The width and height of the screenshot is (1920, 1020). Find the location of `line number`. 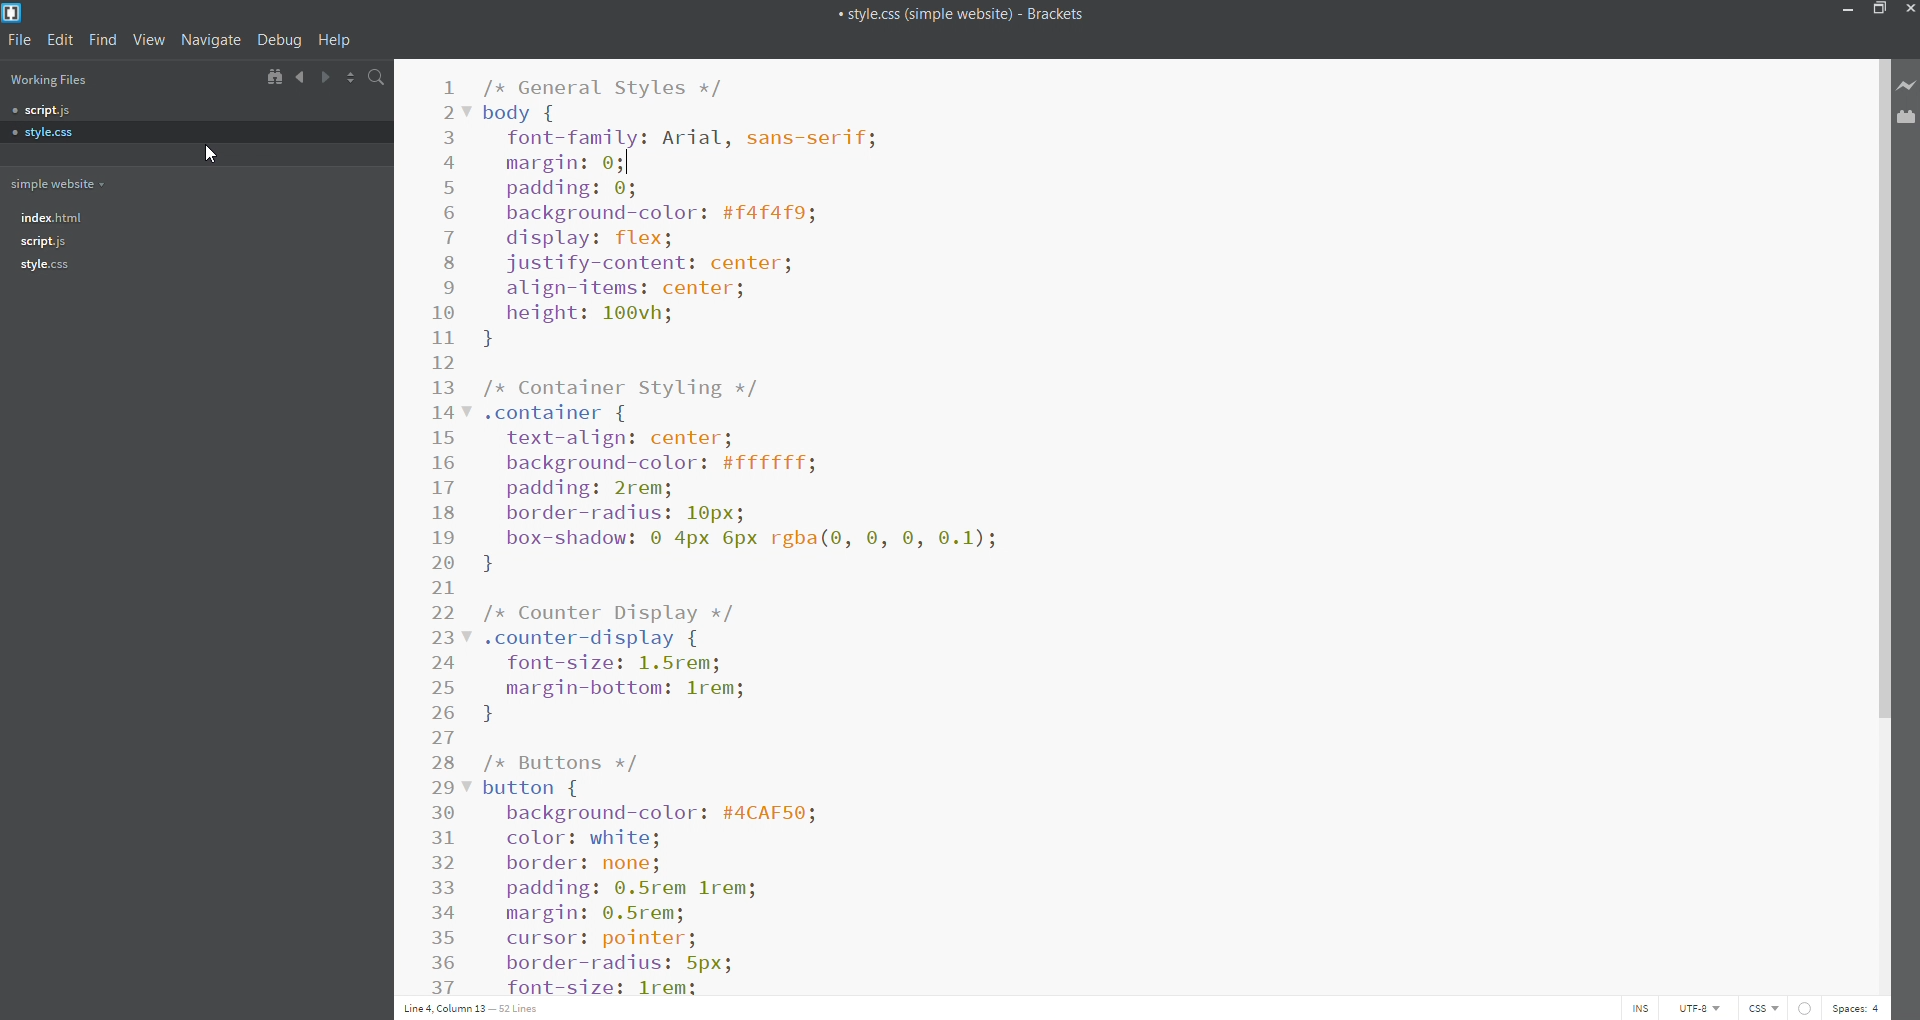

line number is located at coordinates (446, 527).